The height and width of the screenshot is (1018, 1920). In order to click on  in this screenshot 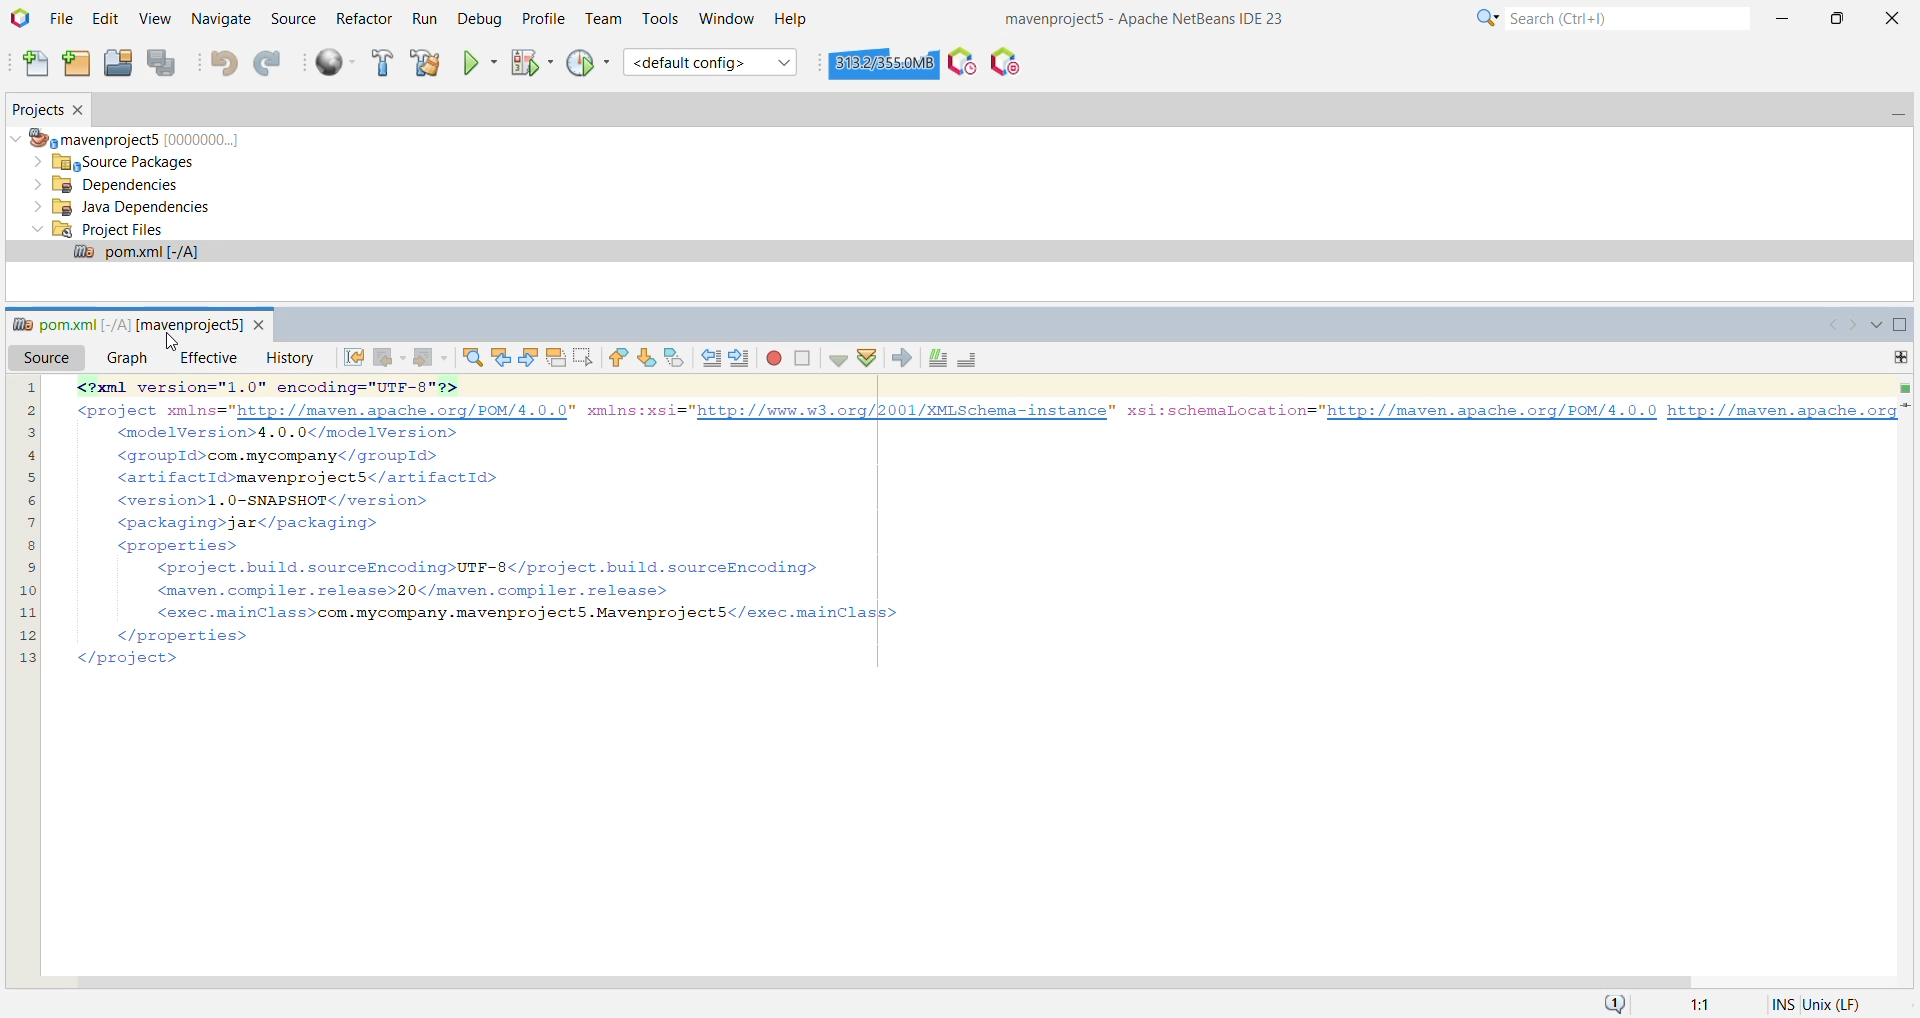, I will do `click(1705, 1006)`.